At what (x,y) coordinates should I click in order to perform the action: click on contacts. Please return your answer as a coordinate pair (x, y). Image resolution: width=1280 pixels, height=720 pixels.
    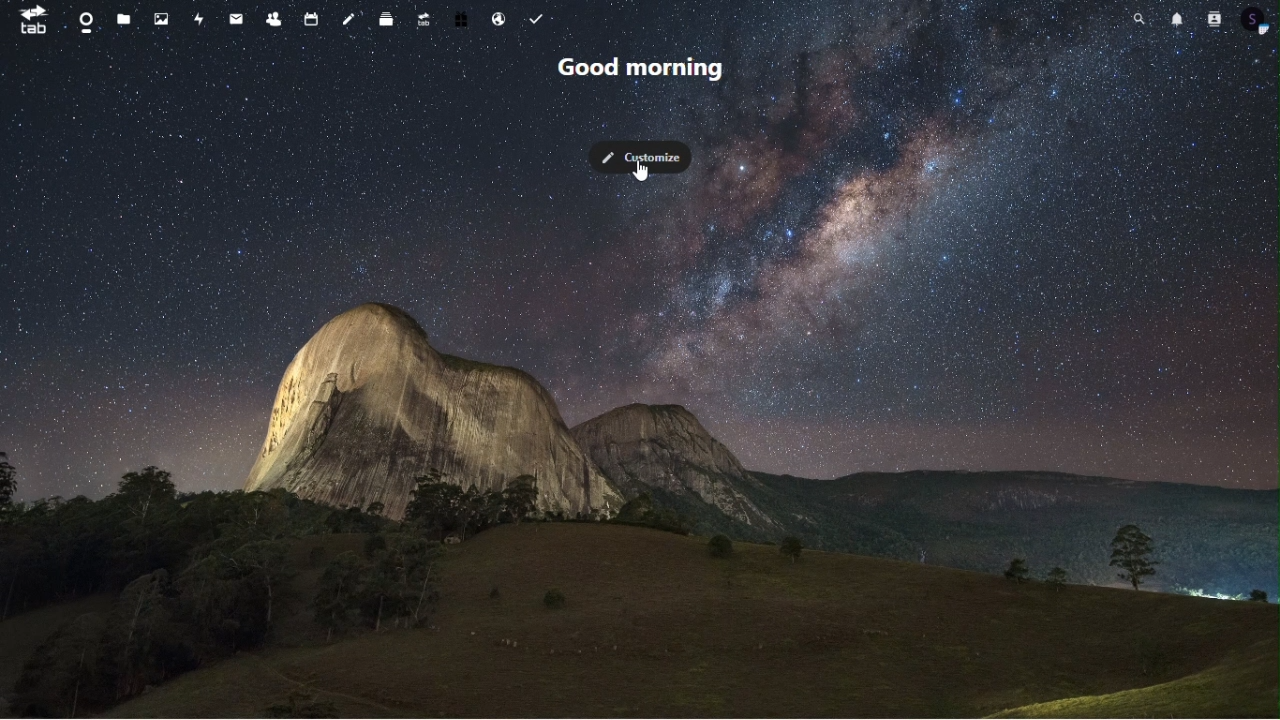
    Looking at the image, I should click on (1214, 19).